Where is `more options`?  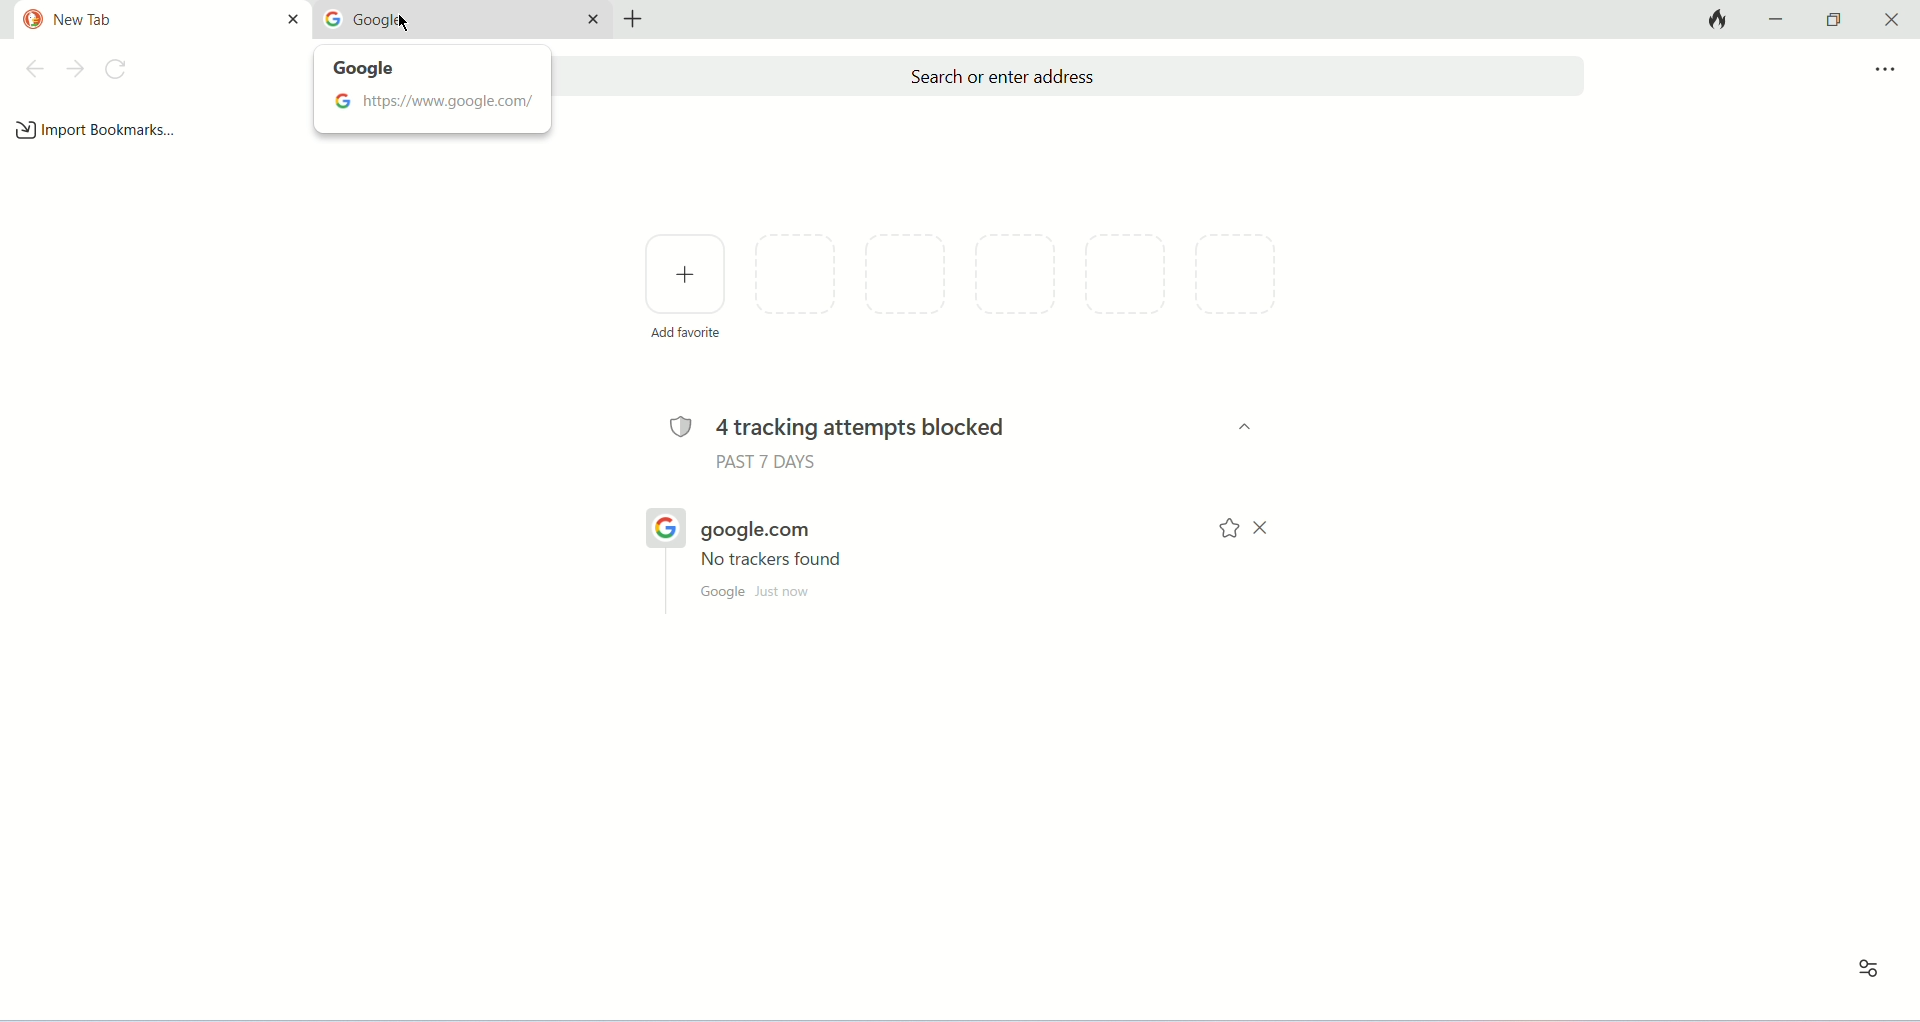
more options is located at coordinates (1885, 70).